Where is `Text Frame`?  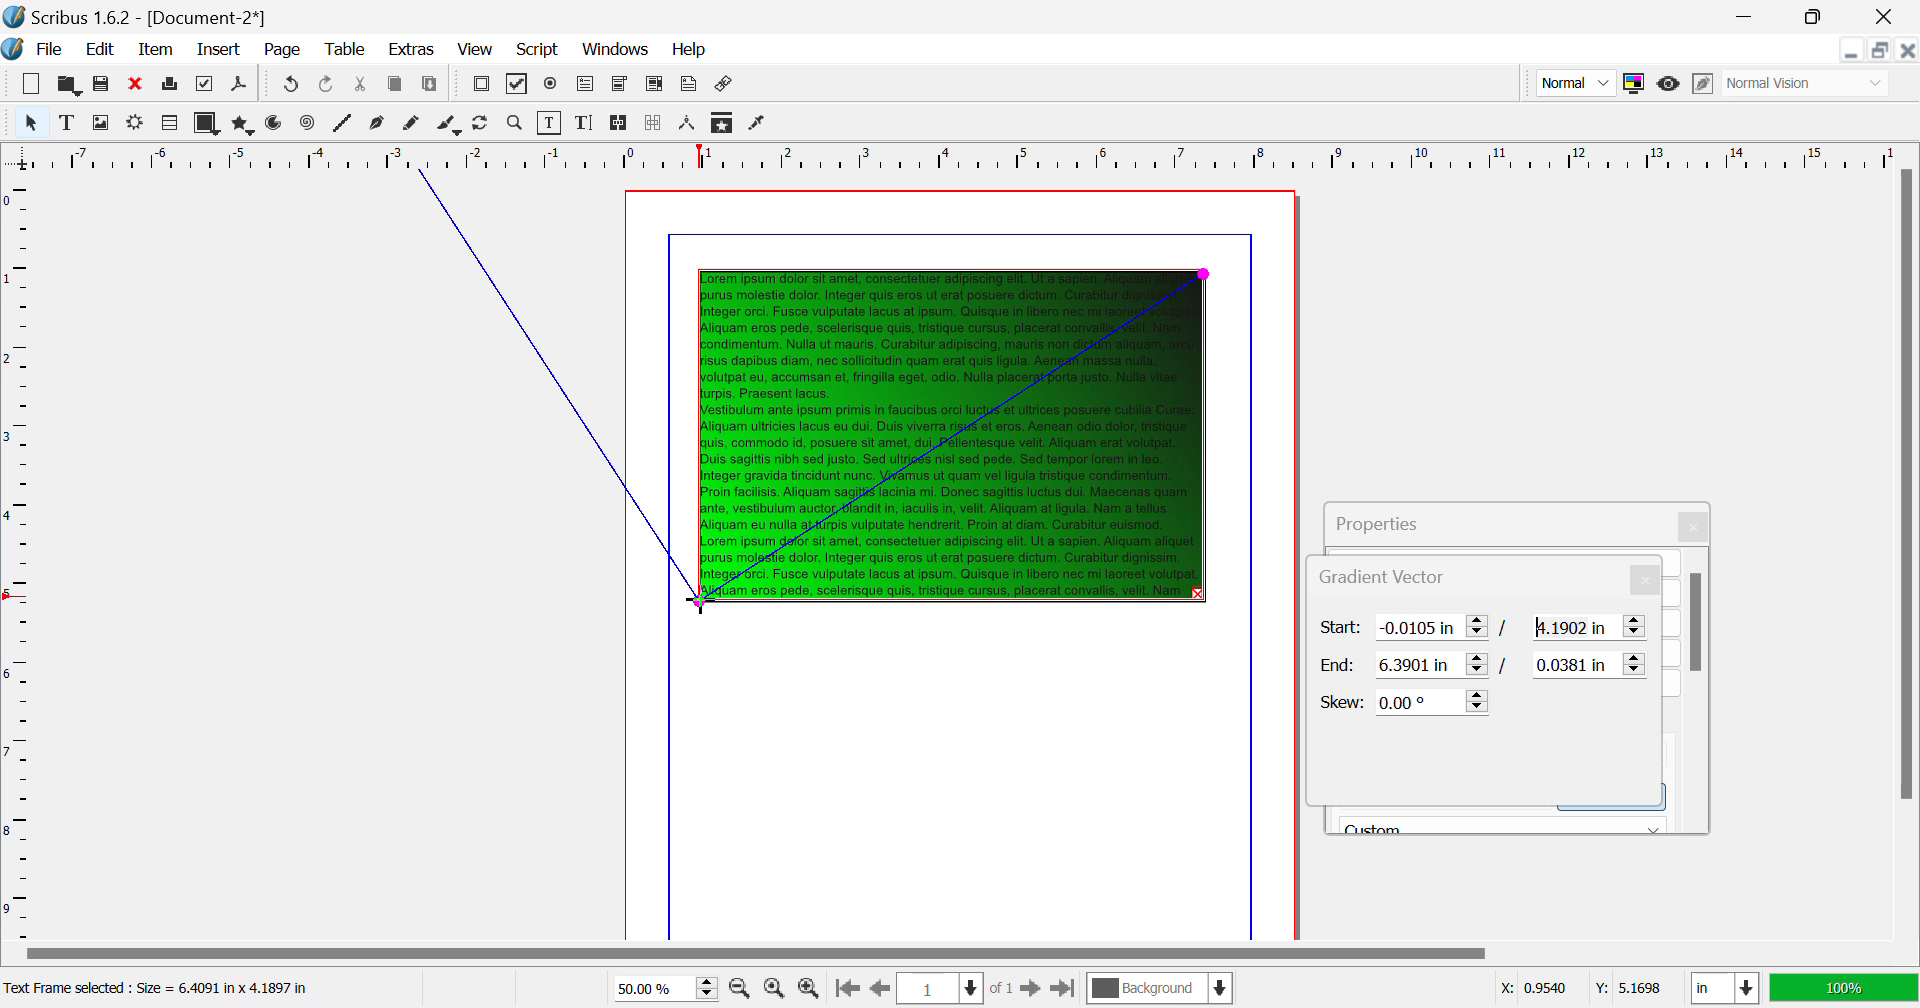
Text Frame is located at coordinates (67, 122).